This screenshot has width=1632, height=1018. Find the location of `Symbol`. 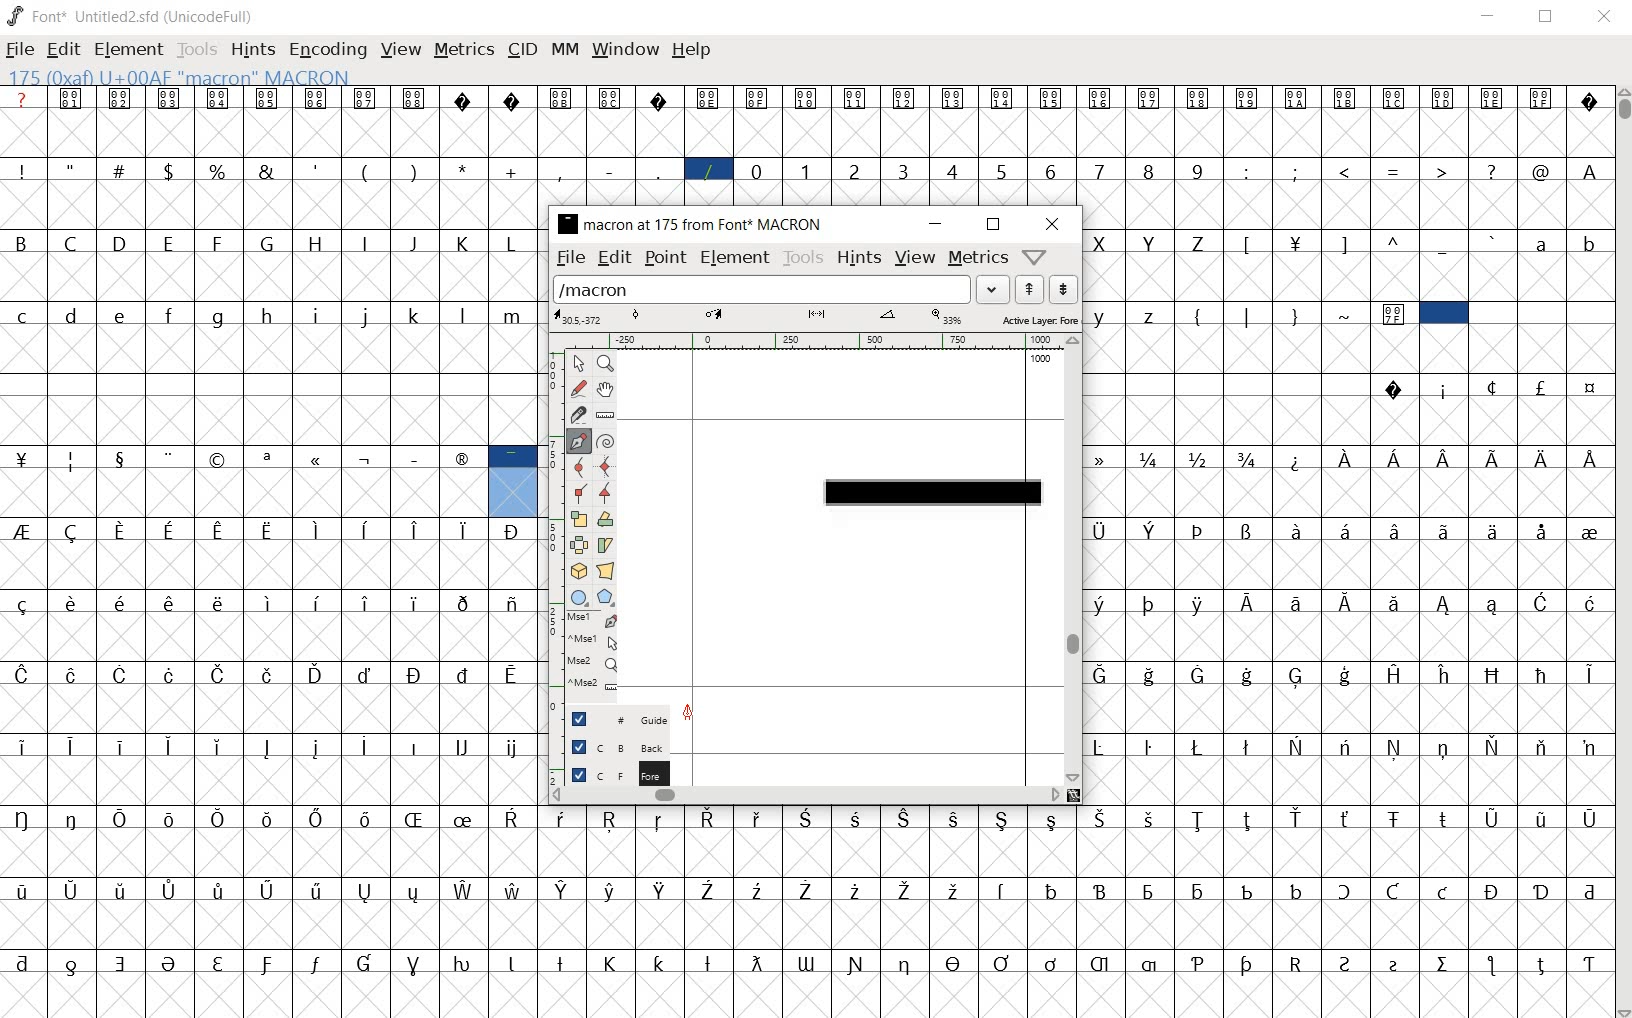

Symbol is located at coordinates (319, 674).